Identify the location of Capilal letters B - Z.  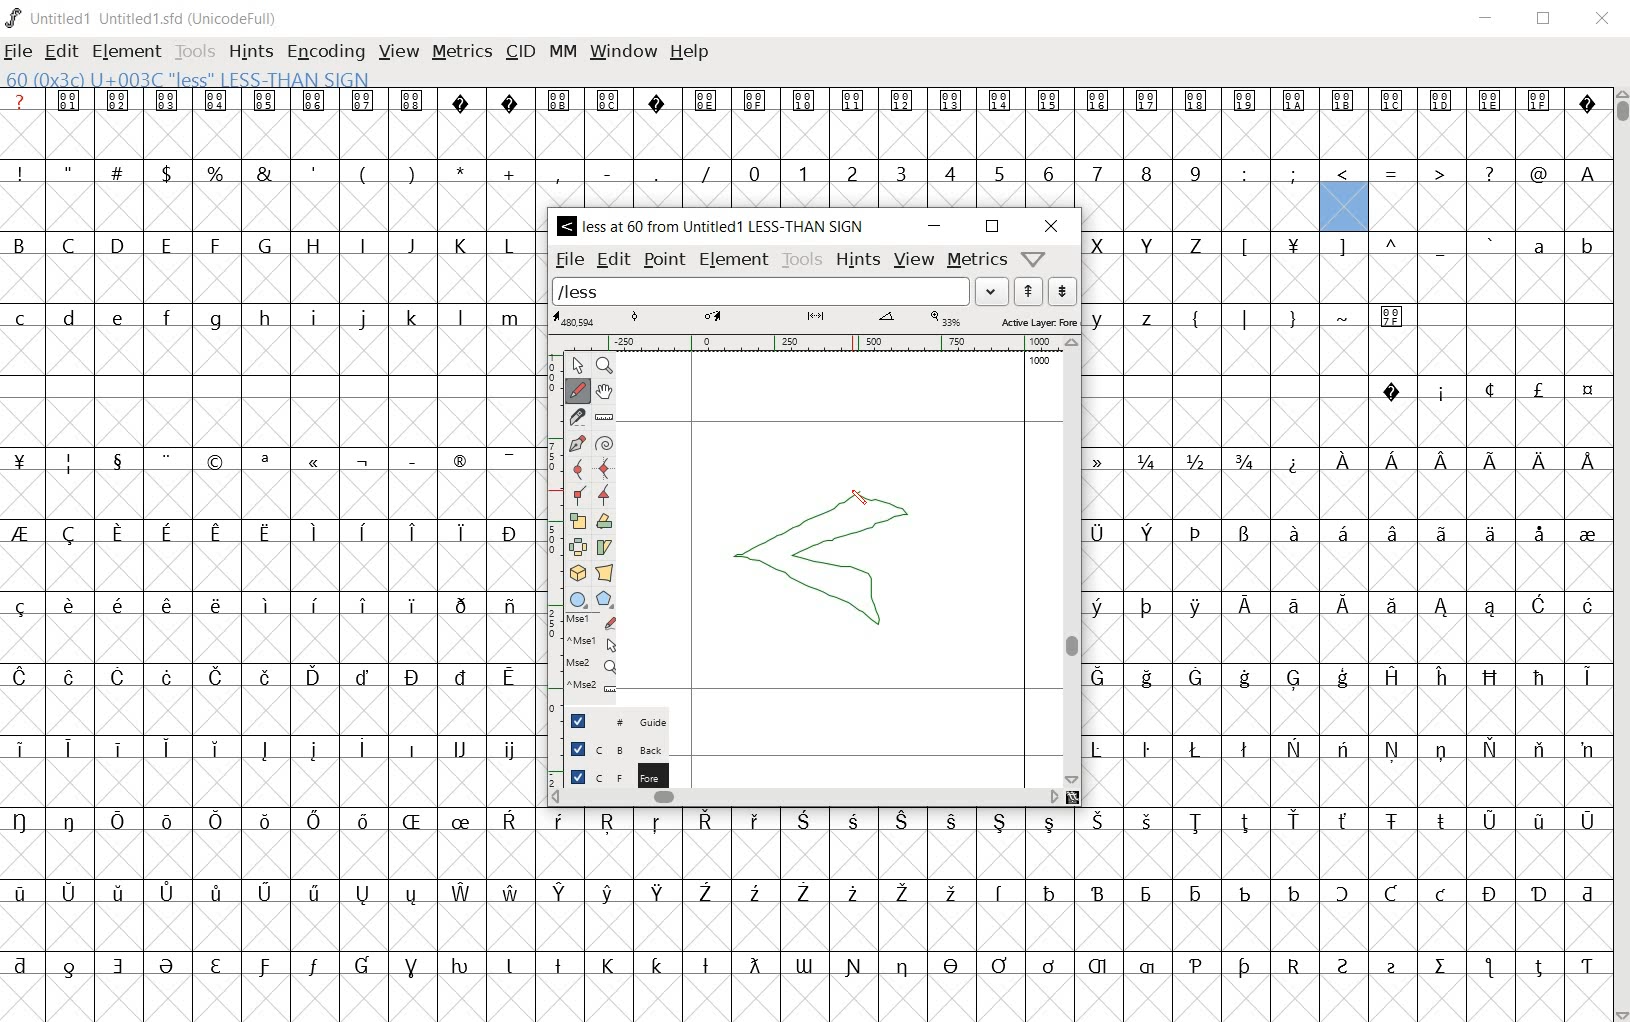
(269, 245).